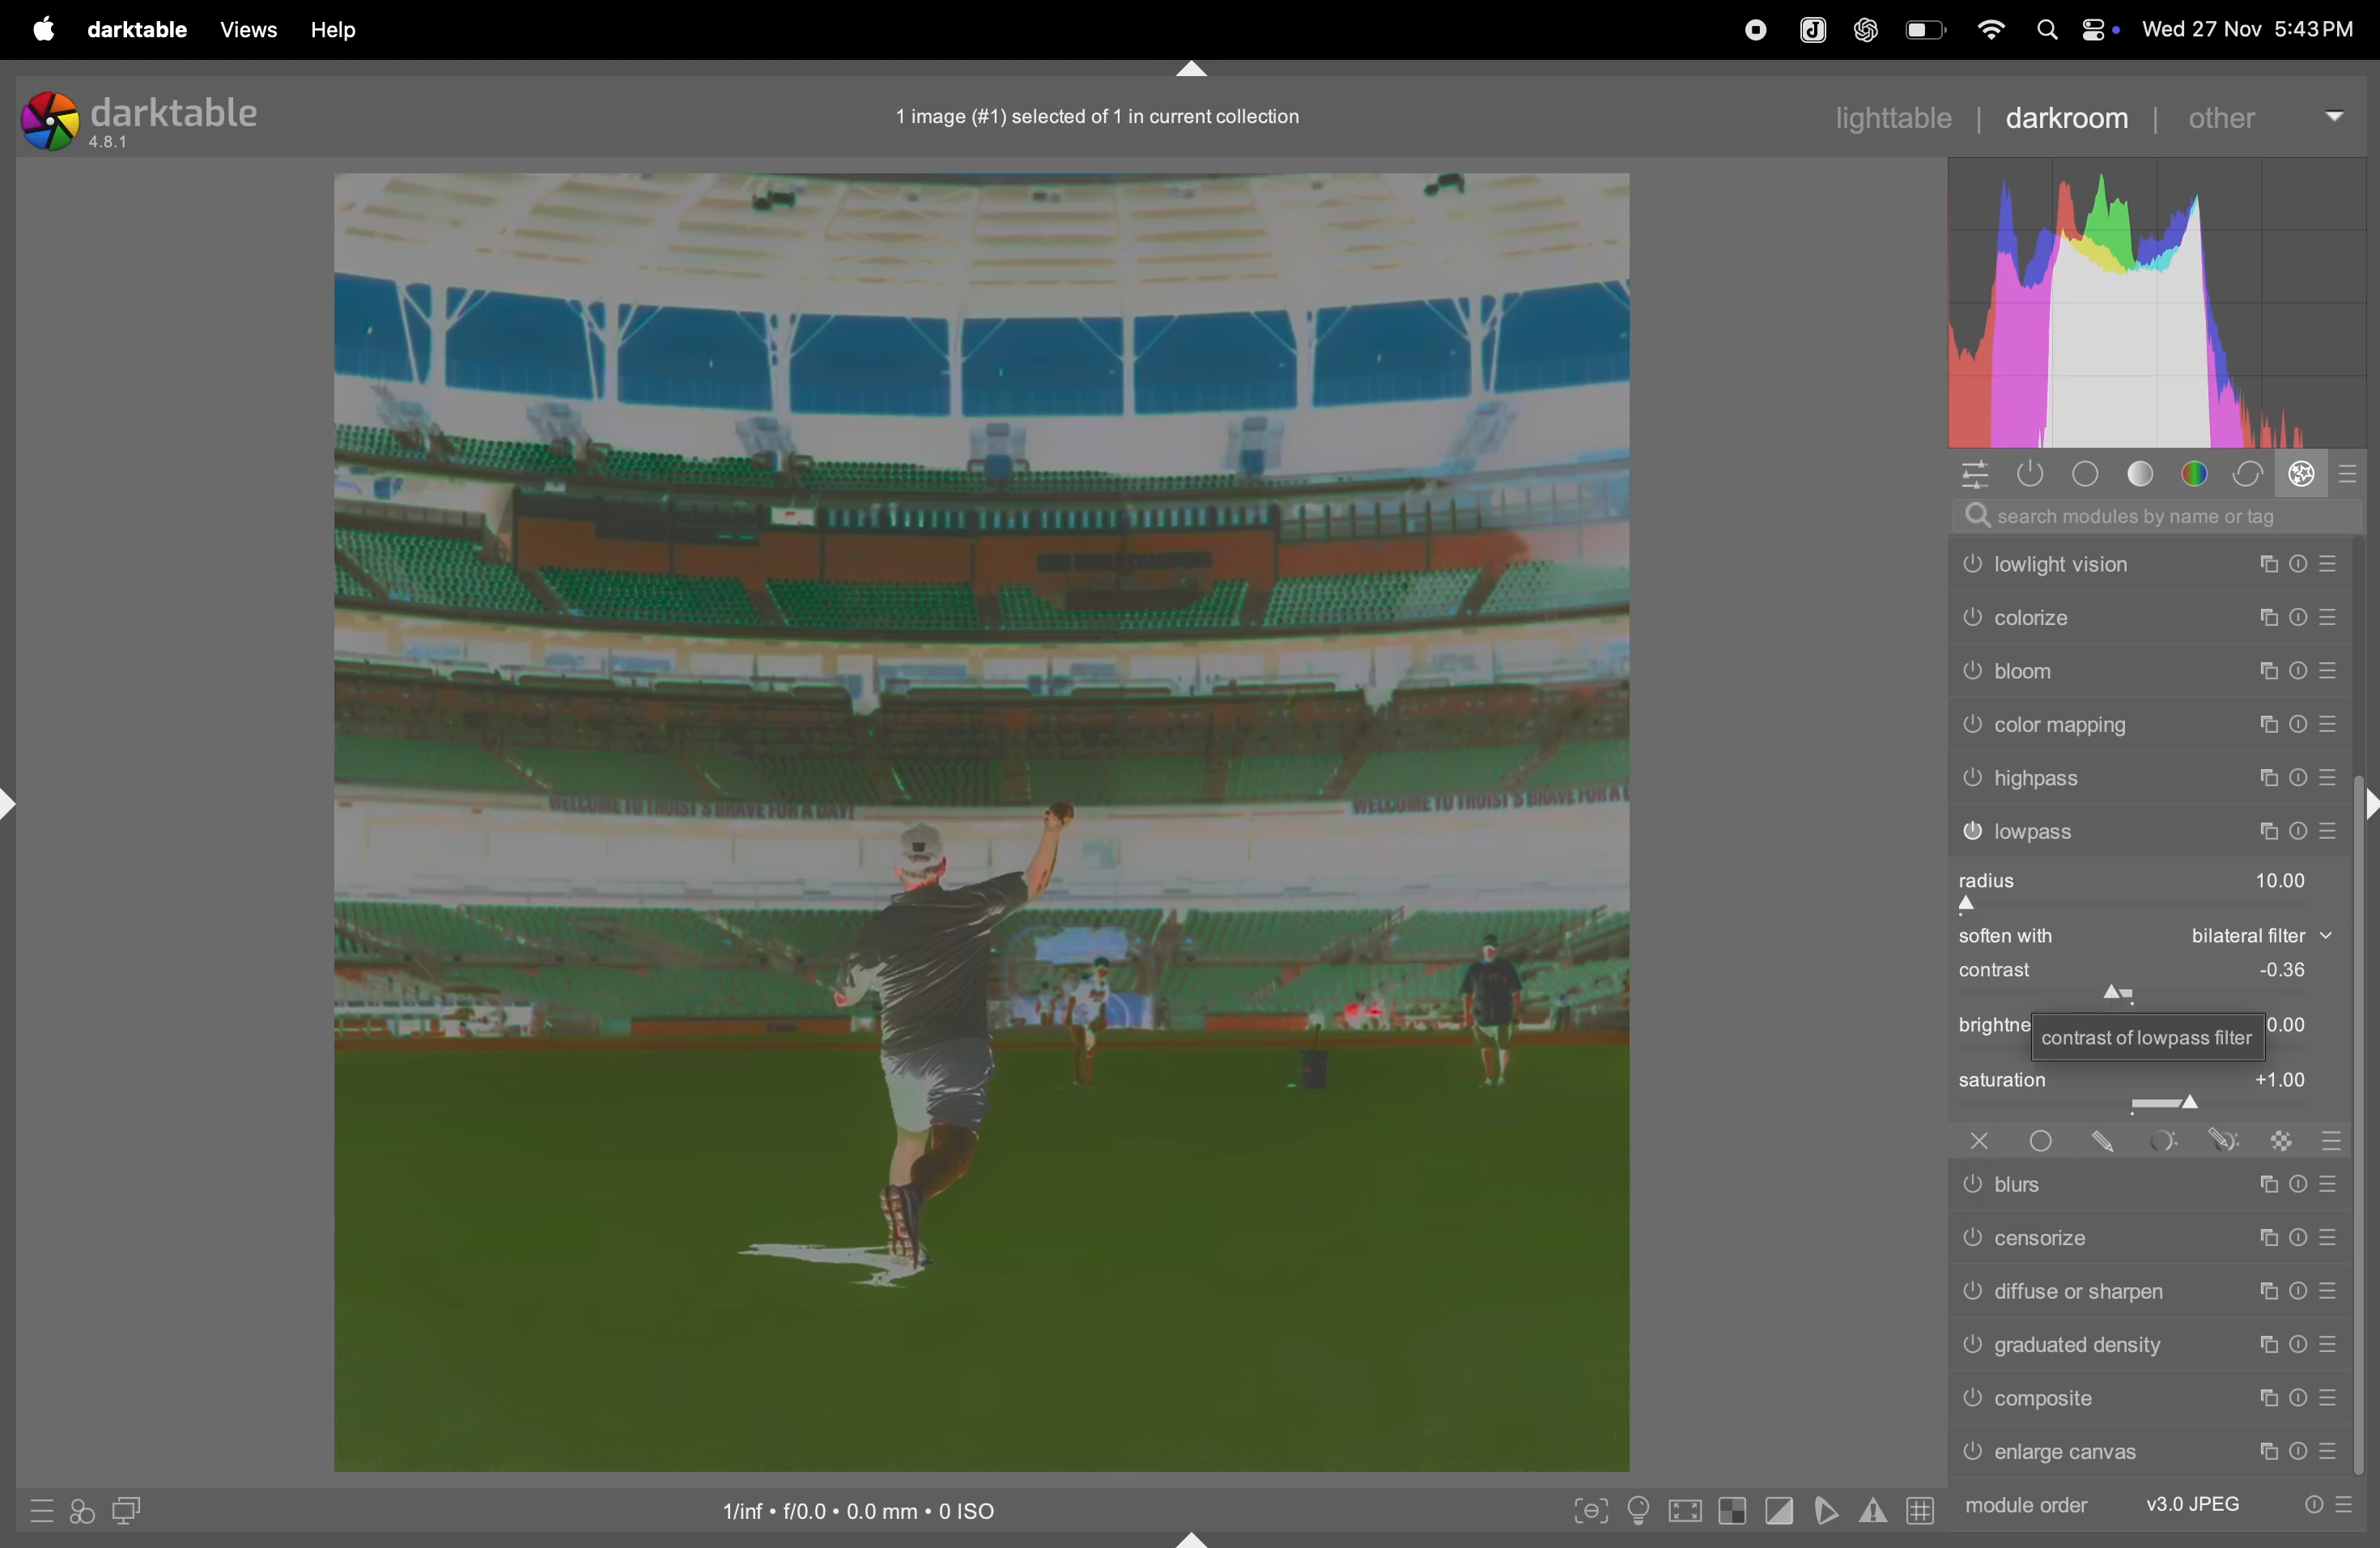 The height and width of the screenshot is (1548, 2380). What do you see at coordinates (1863, 31) in the screenshot?
I see `chatgpt` at bounding box center [1863, 31].